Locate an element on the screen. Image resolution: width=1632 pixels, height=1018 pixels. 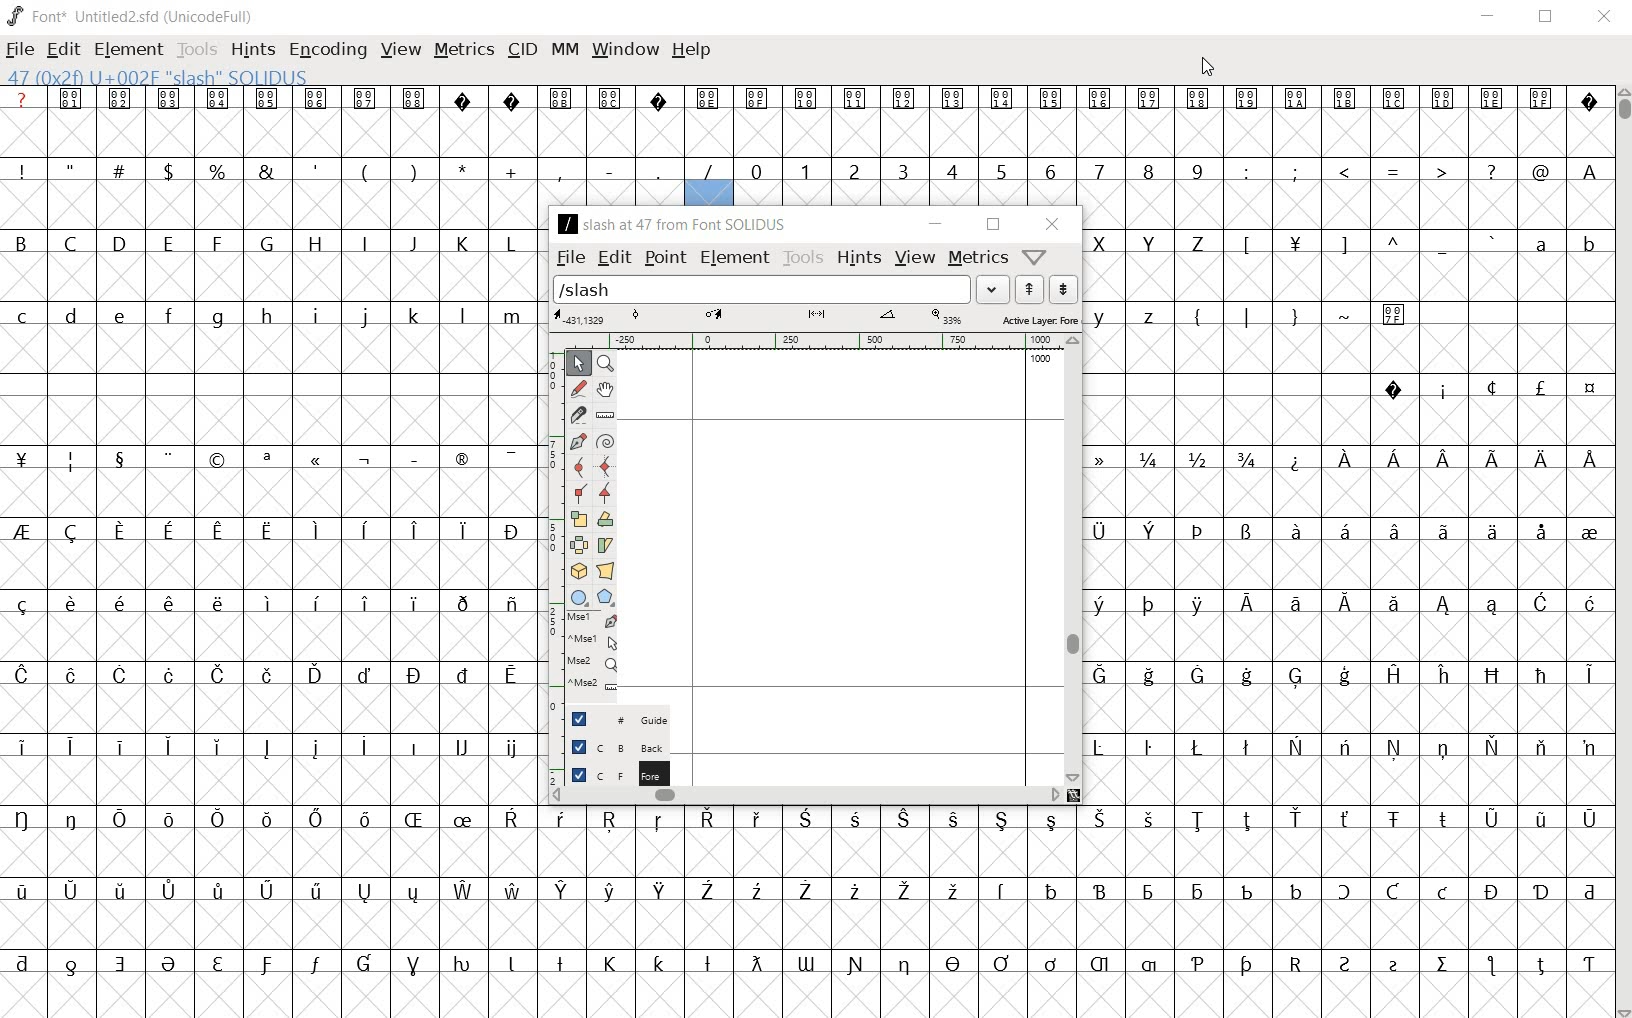
add a point, then drag out its control points is located at coordinates (580, 441).